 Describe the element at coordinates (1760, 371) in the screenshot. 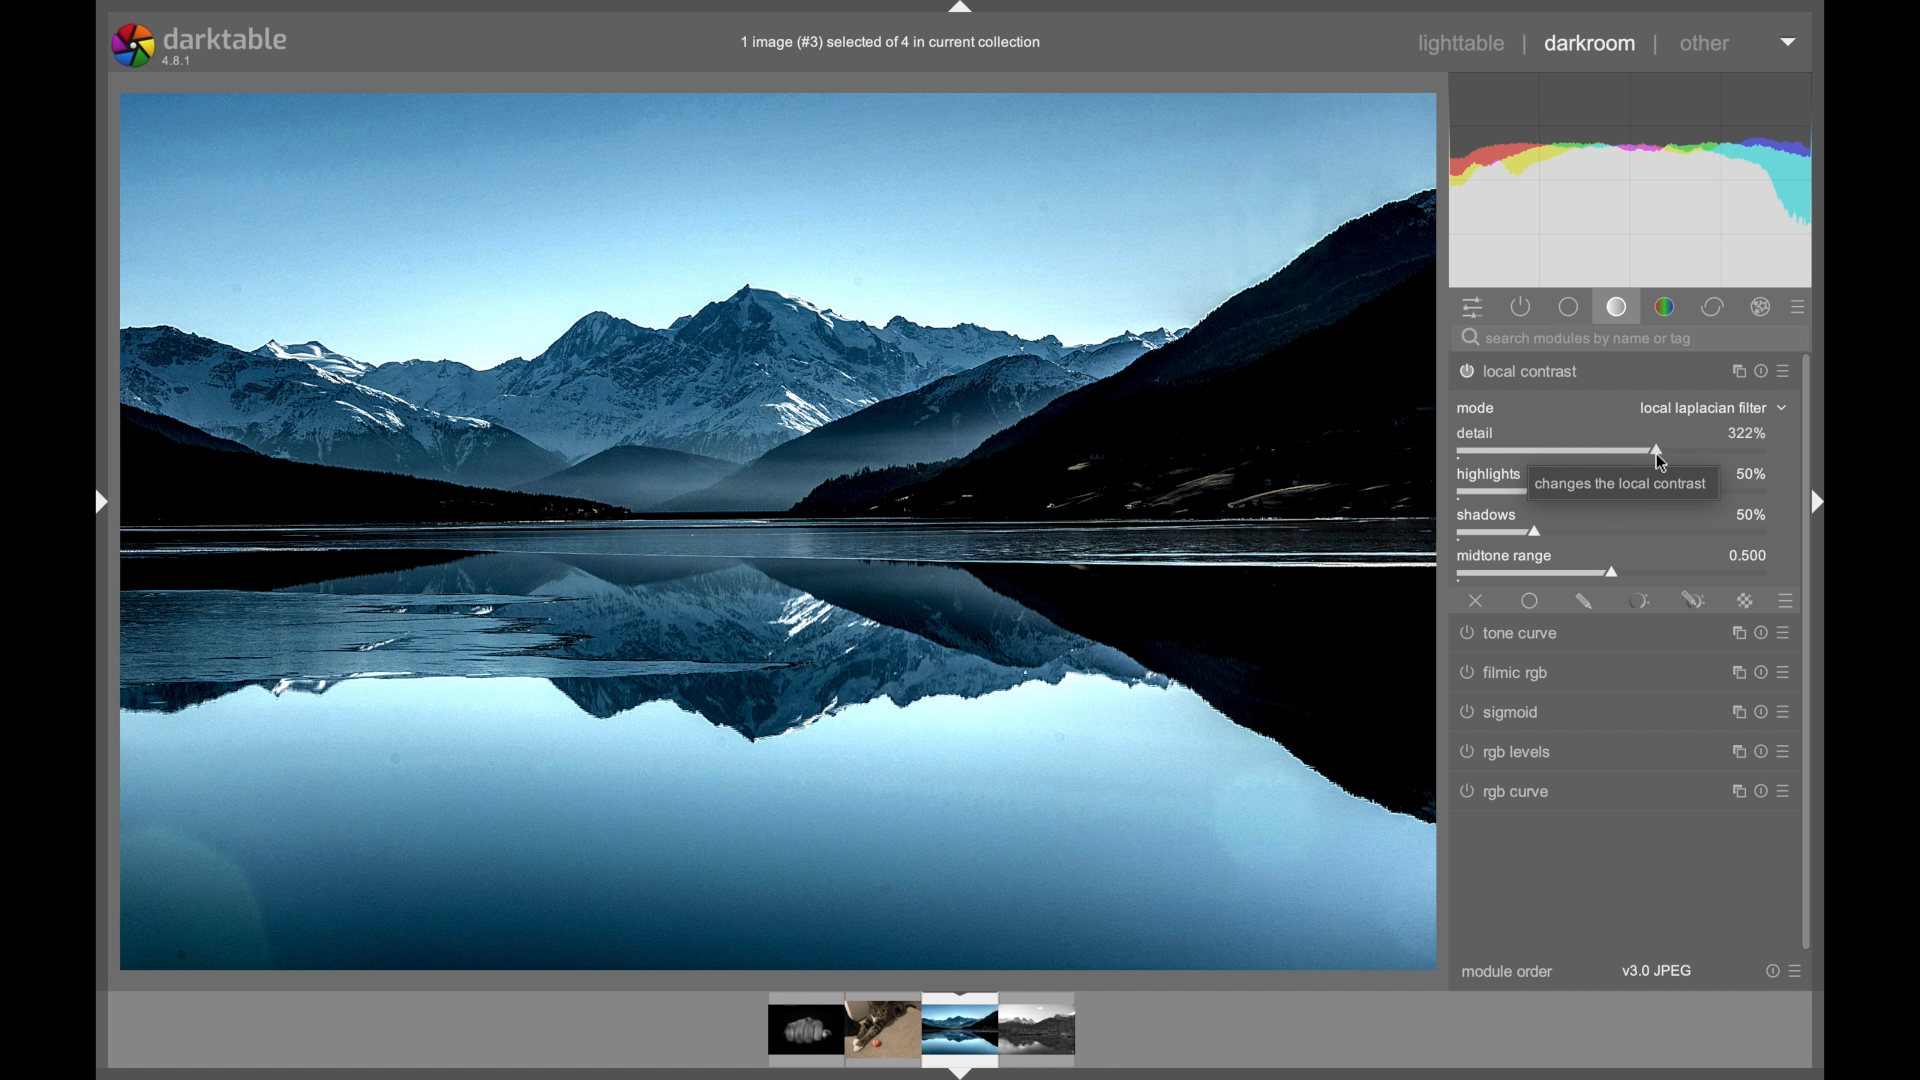

I see `more options` at that location.